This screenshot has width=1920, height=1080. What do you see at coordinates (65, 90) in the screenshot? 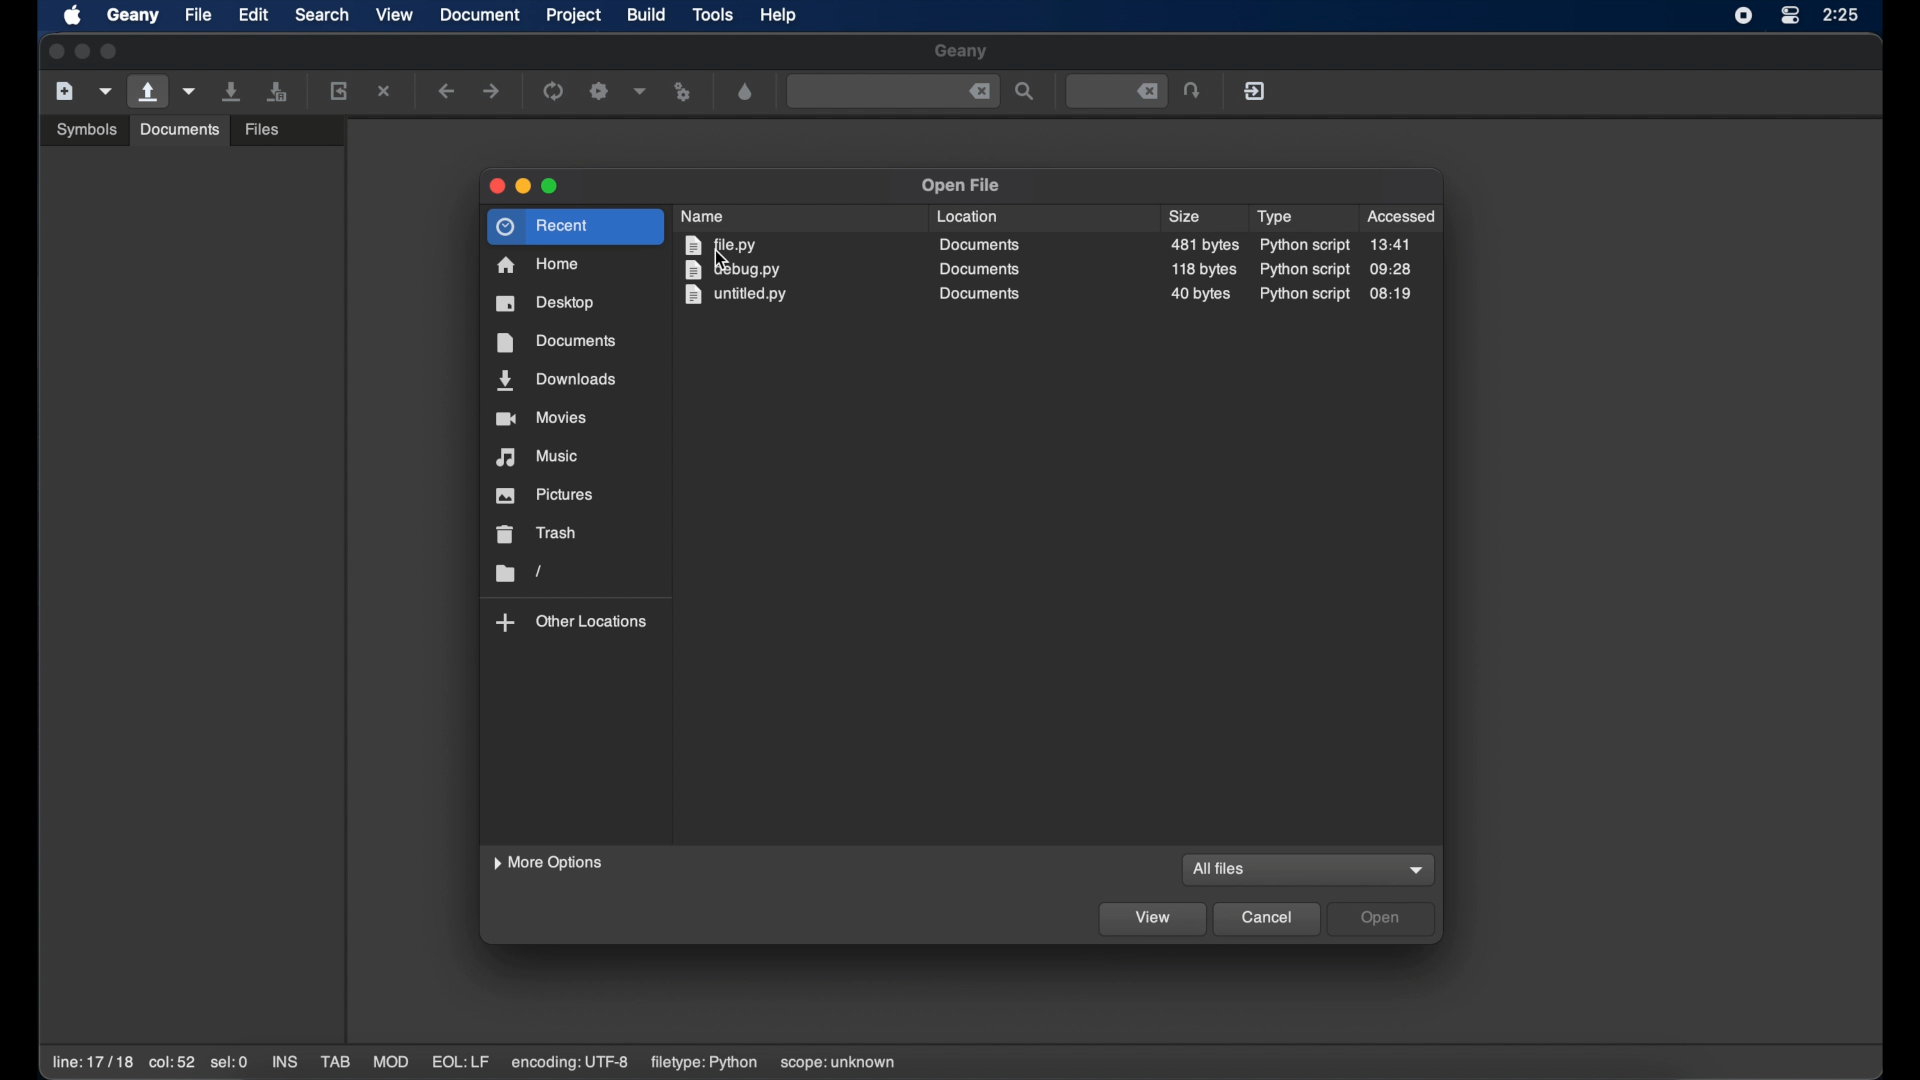
I see `create new` at bounding box center [65, 90].